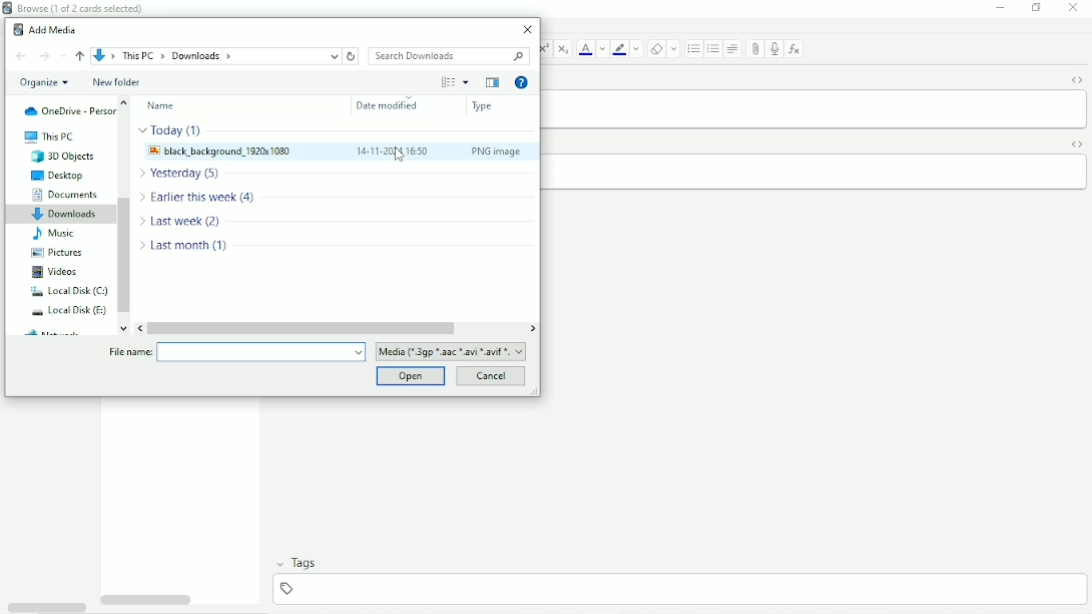 This screenshot has height=614, width=1092. I want to click on Ordered list, so click(693, 49).